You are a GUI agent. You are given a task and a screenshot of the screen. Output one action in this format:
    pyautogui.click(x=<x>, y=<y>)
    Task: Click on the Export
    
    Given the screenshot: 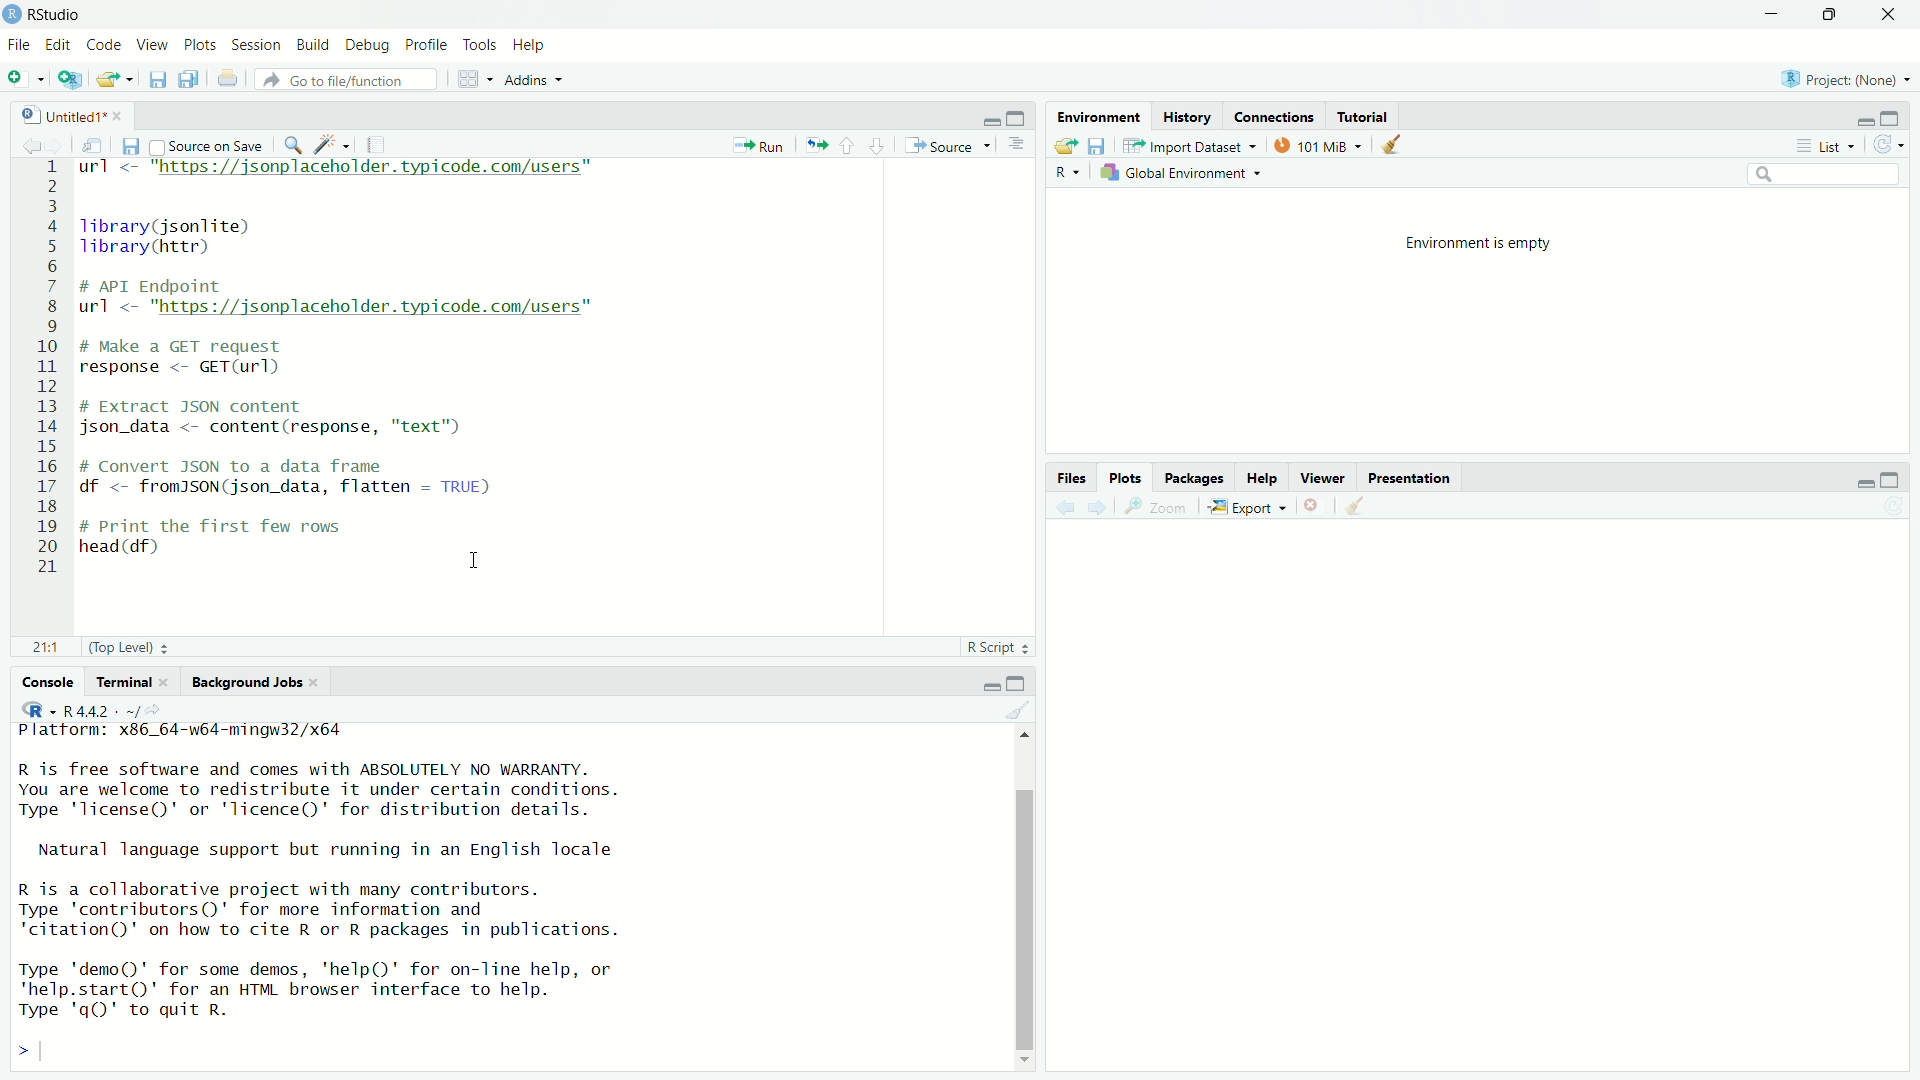 What is the action you would take?
    pyautogui.click(x=1245, y=508)
    